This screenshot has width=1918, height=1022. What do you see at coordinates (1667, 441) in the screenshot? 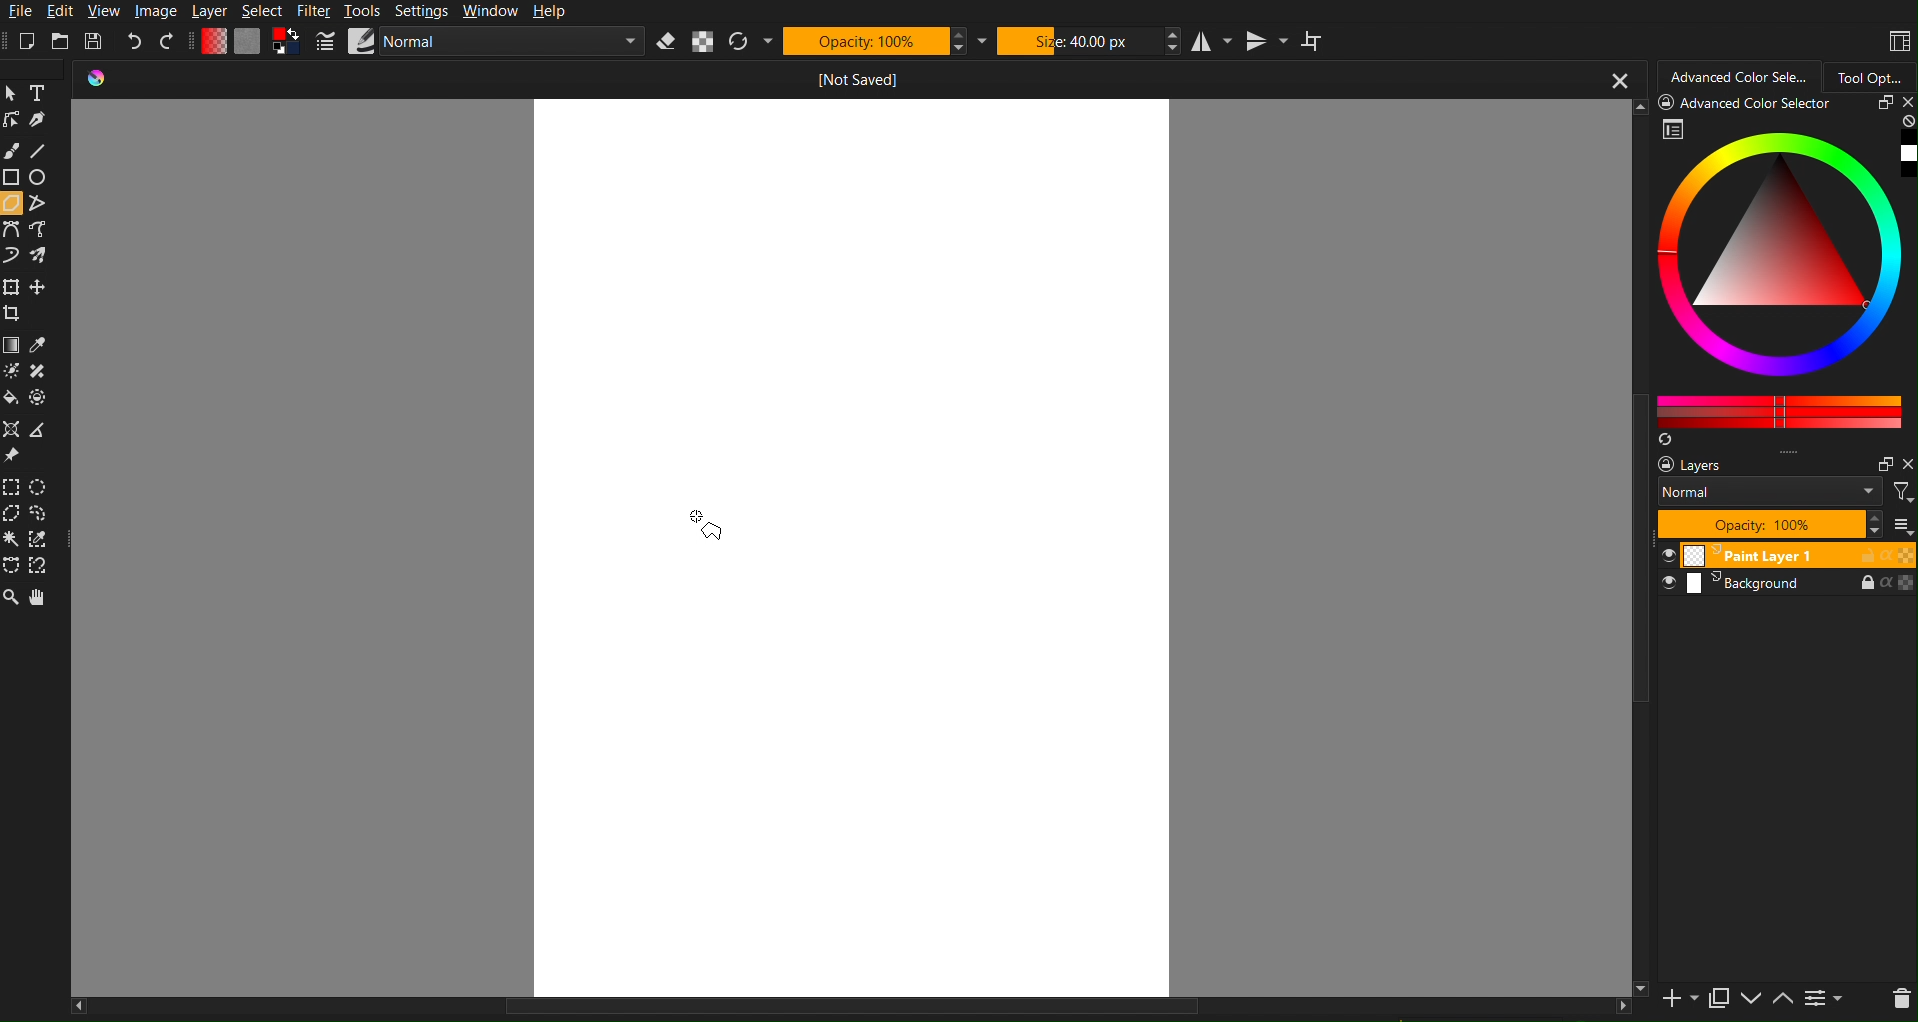
I see `create a list of colors from the image` at bounding box center [1667, 441].